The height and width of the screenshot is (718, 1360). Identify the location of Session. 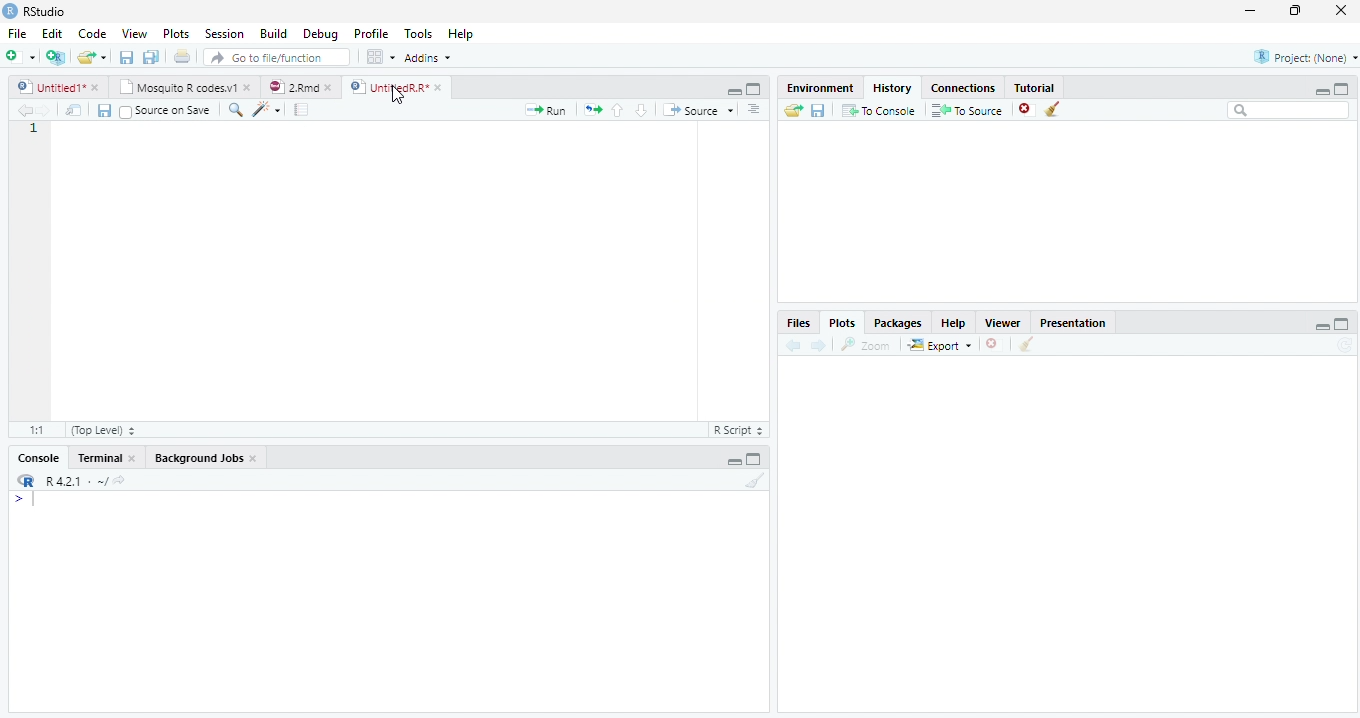
(224, 35).